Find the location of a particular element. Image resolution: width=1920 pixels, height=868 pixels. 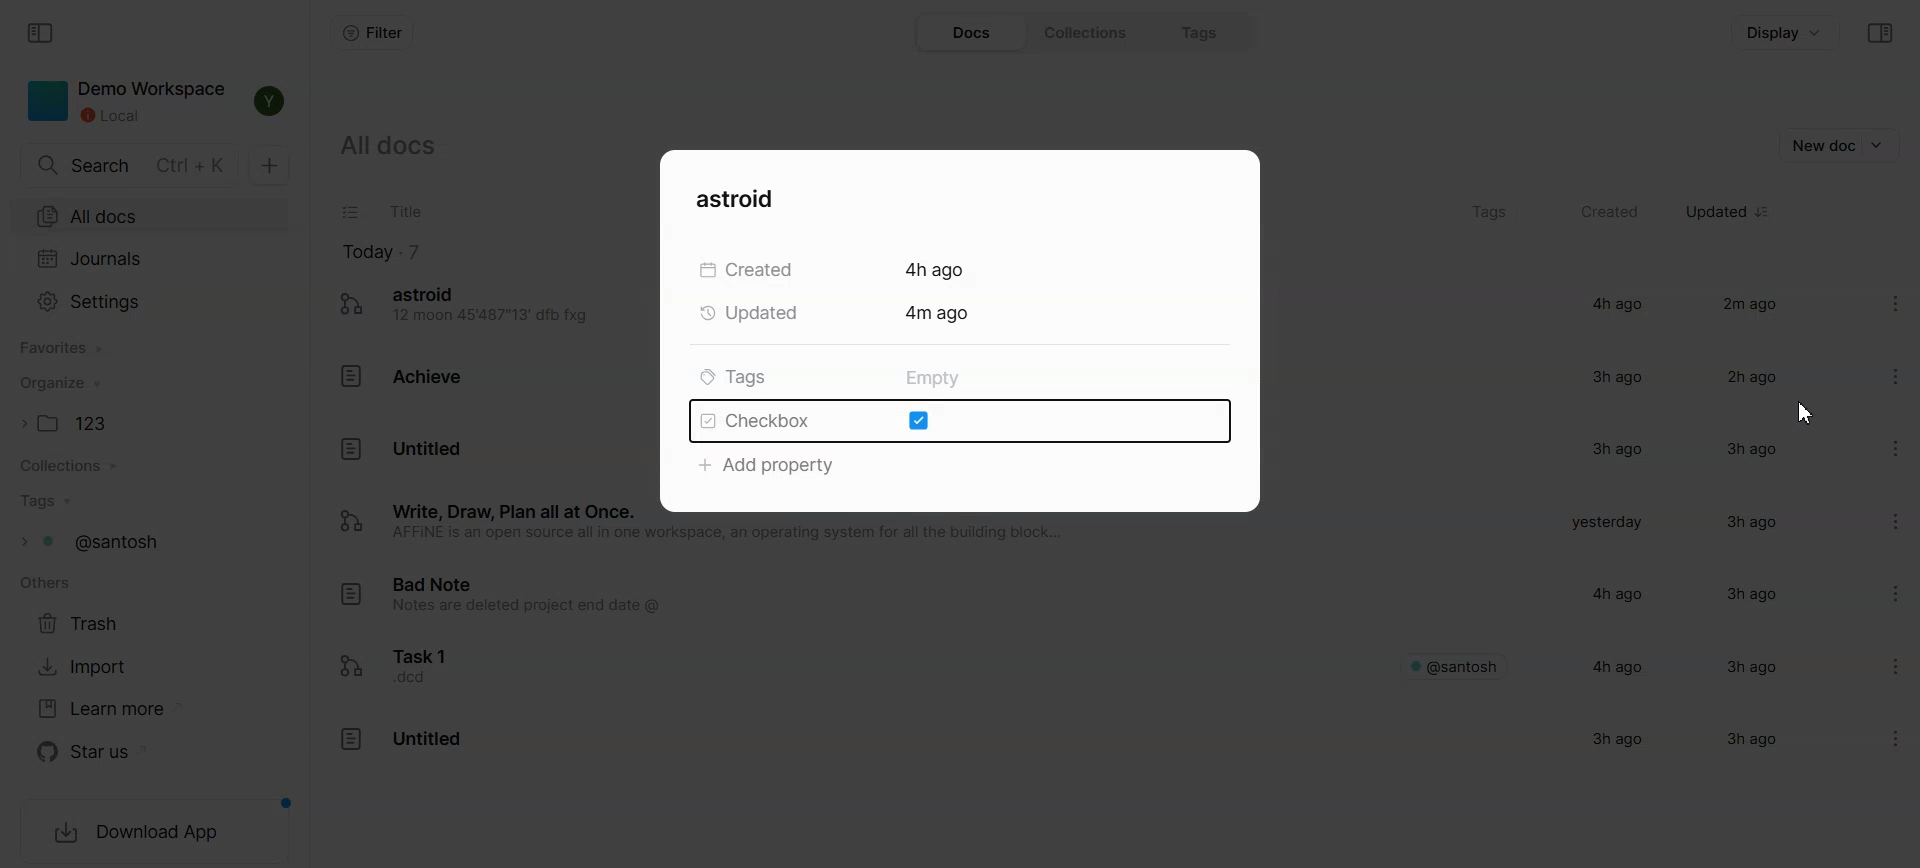

3hago is located at coordinates (1745, 449).